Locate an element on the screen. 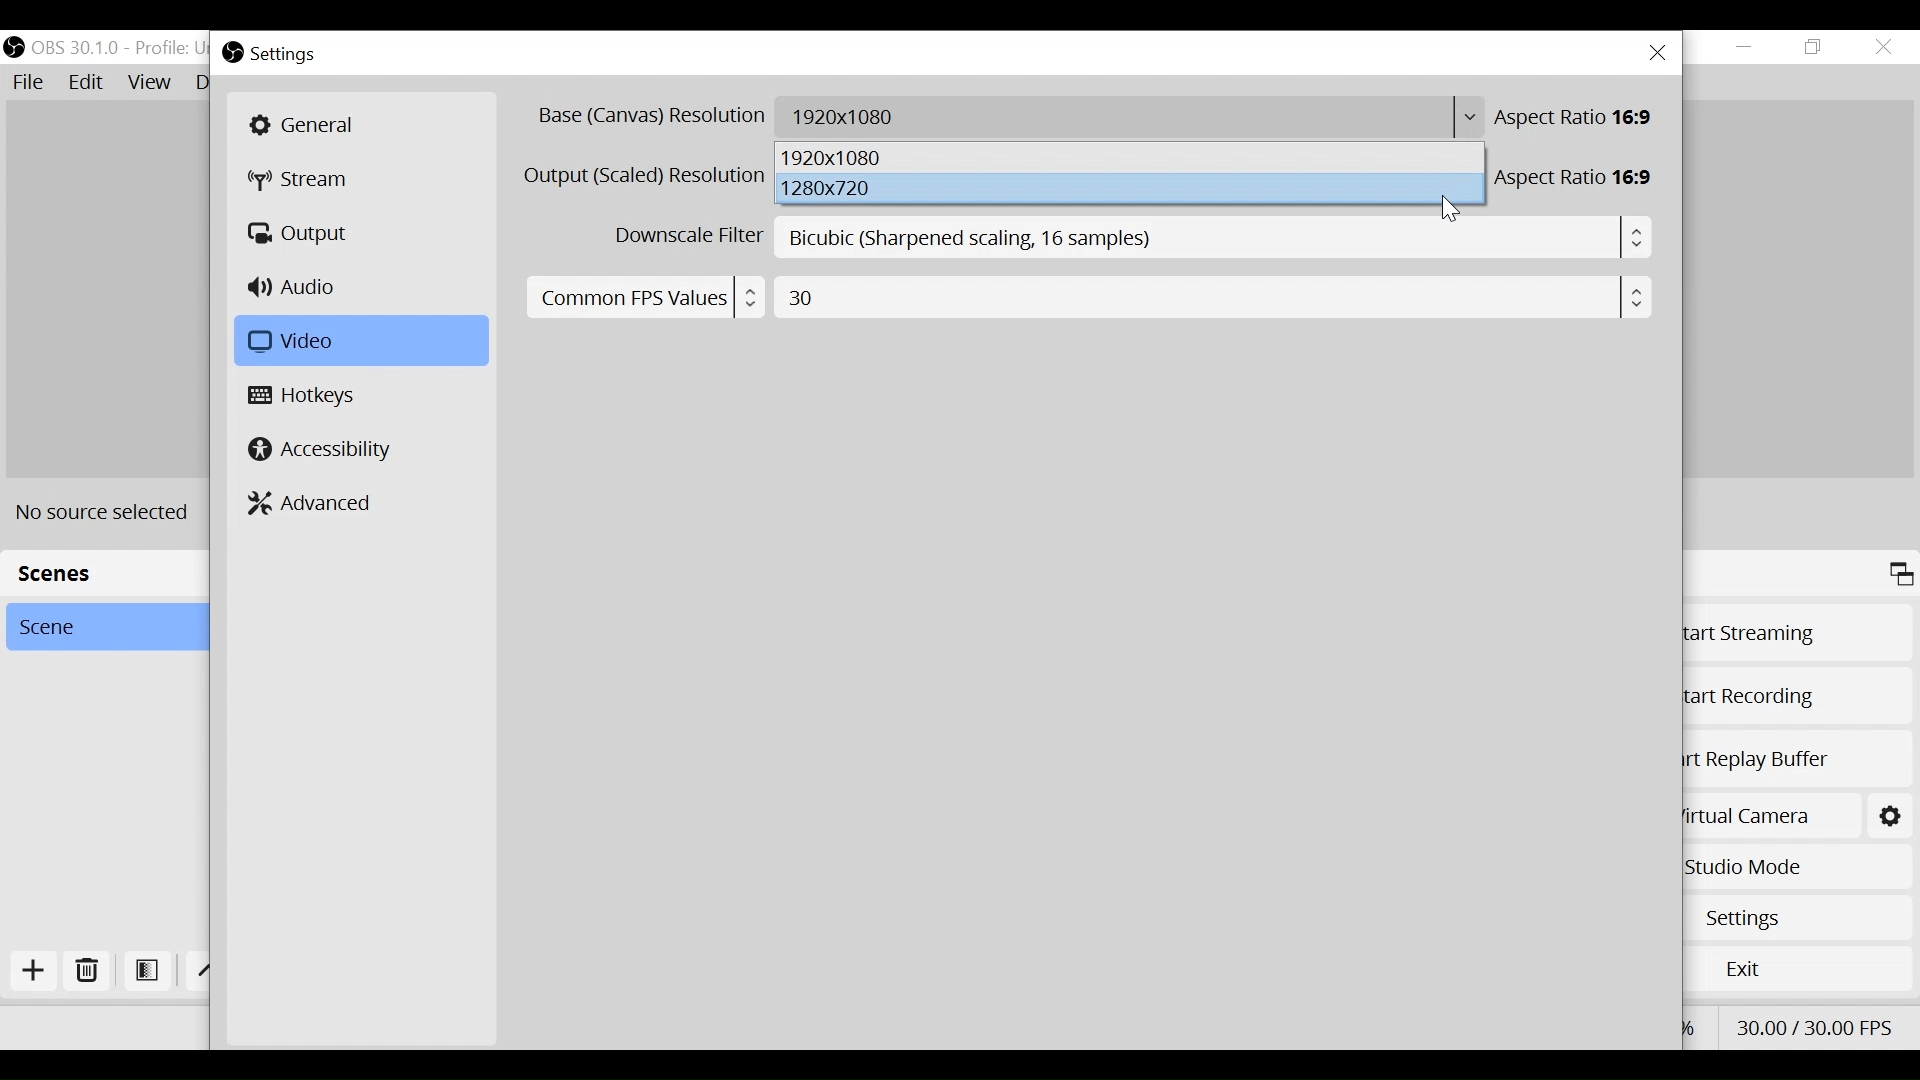 The height and width of the screenshot is (1080, 1920). FPS is located at coordinates (1816, 1025).